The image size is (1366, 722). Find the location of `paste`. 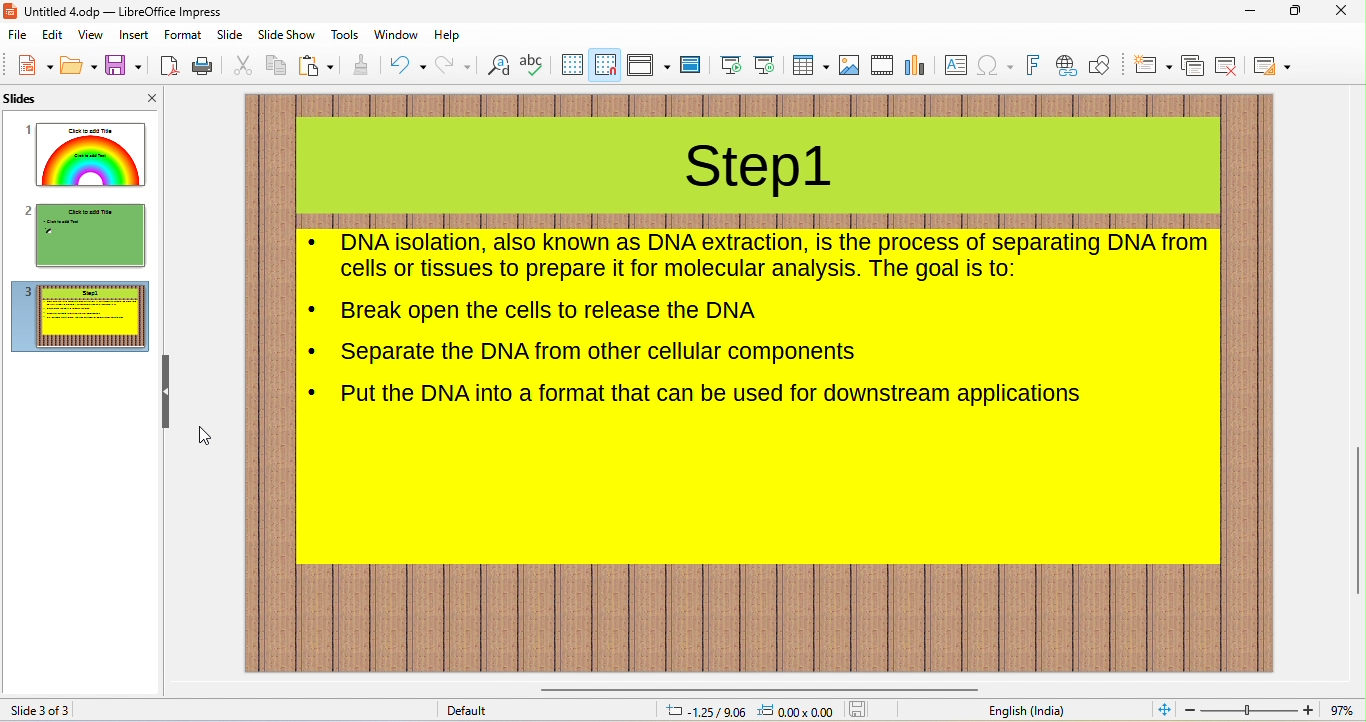

paste is located at coordinates (317, 65).